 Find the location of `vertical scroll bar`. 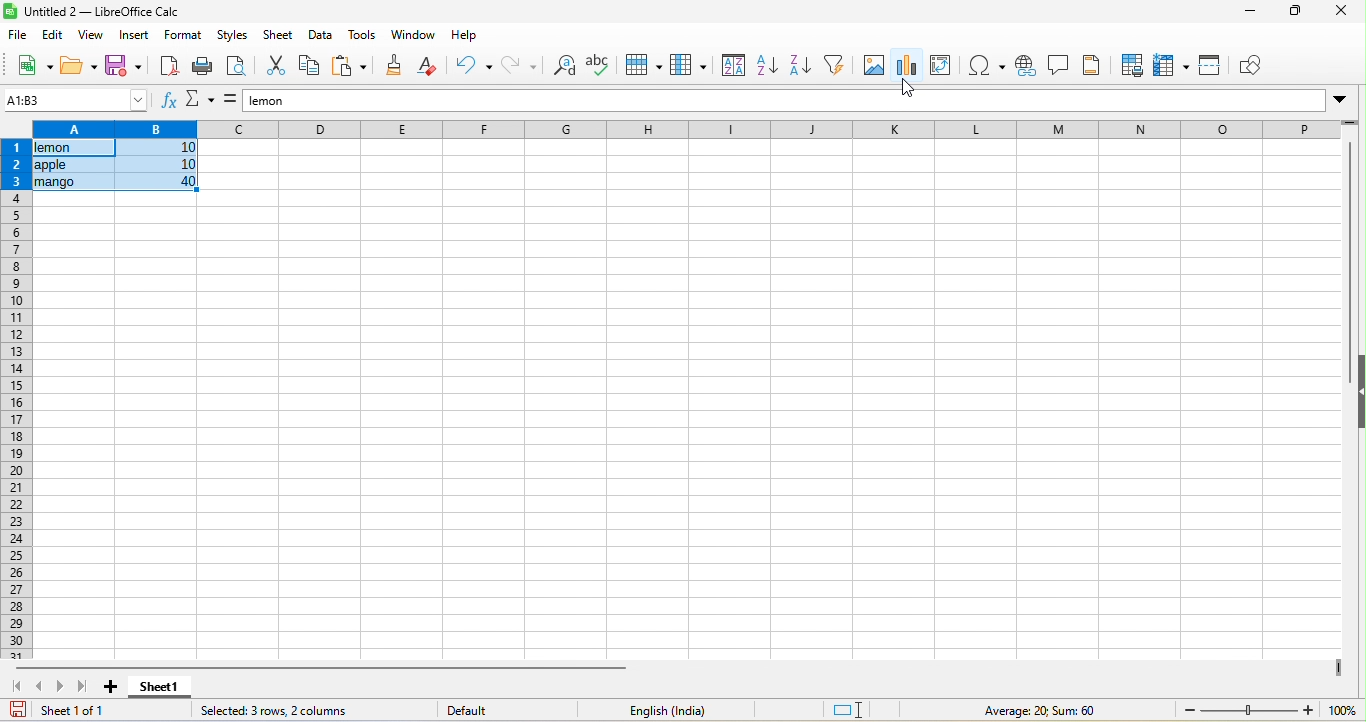

vertical scroll bar is located at coordinates (1349, 235).